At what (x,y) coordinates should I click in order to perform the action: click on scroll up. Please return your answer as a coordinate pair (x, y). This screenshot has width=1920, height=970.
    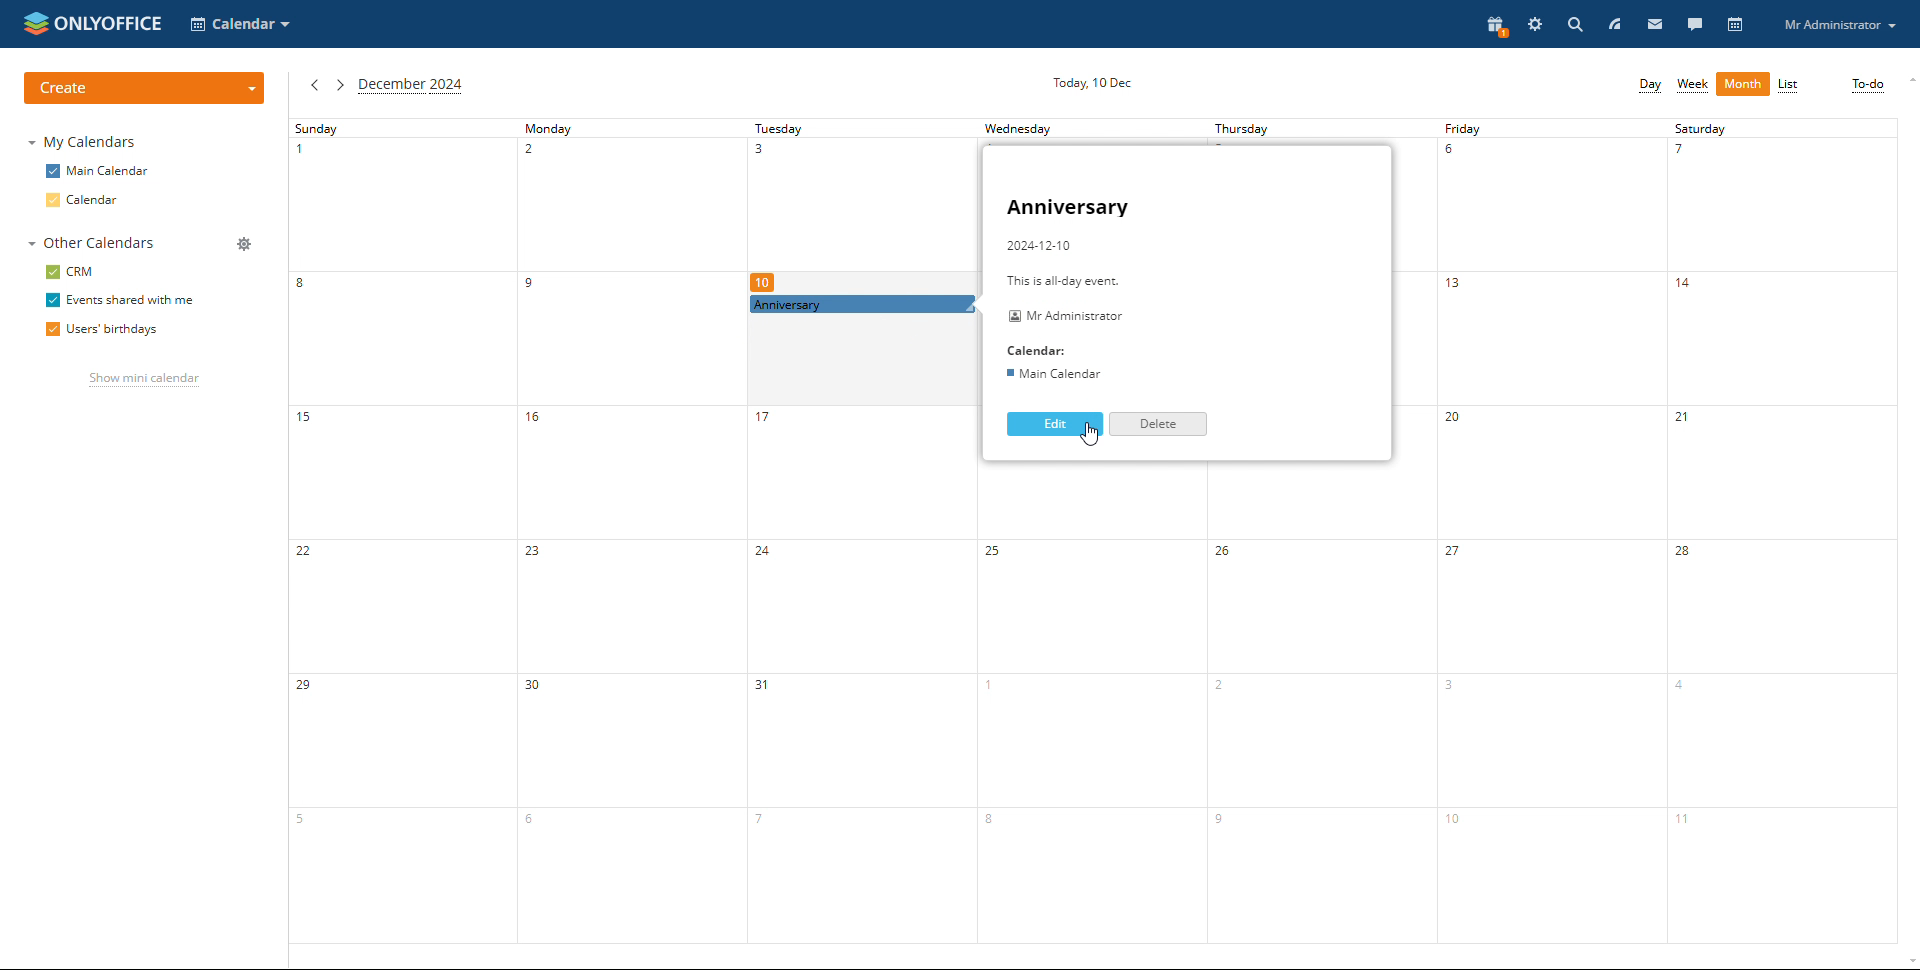
    Looking at the image, I should click on (1908, 80).